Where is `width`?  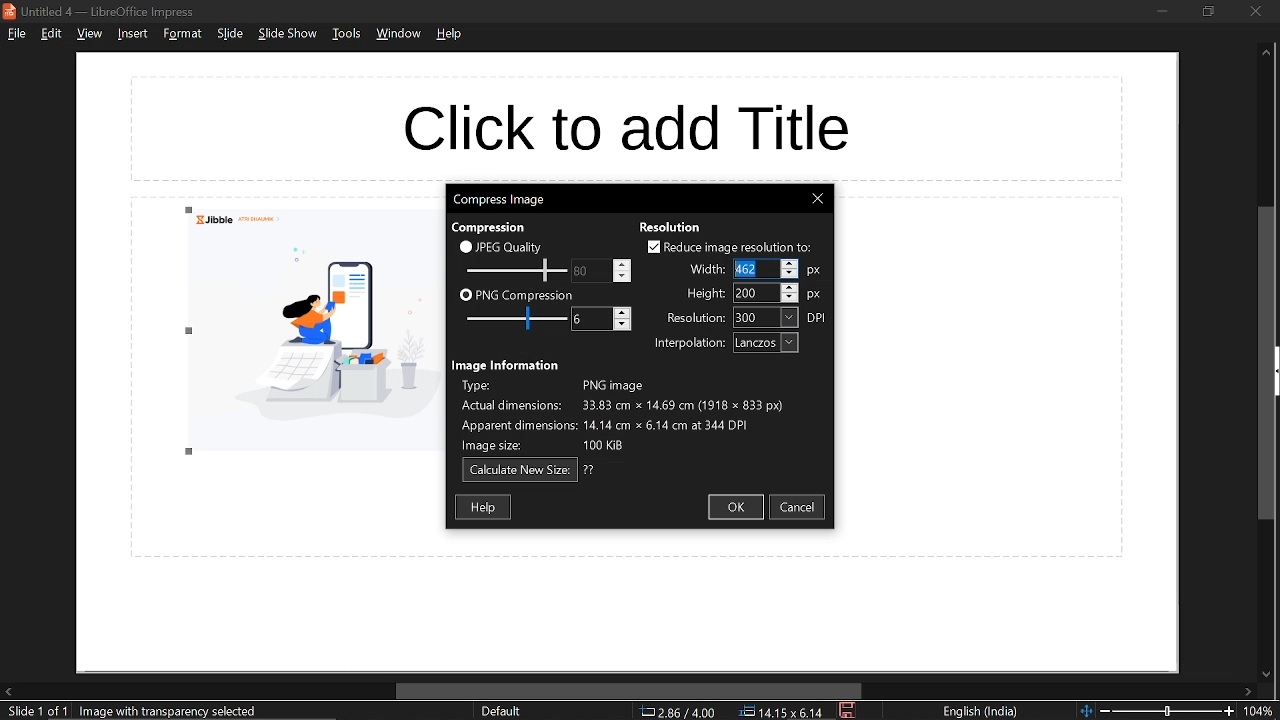
width is located at coordinates (704, 268).